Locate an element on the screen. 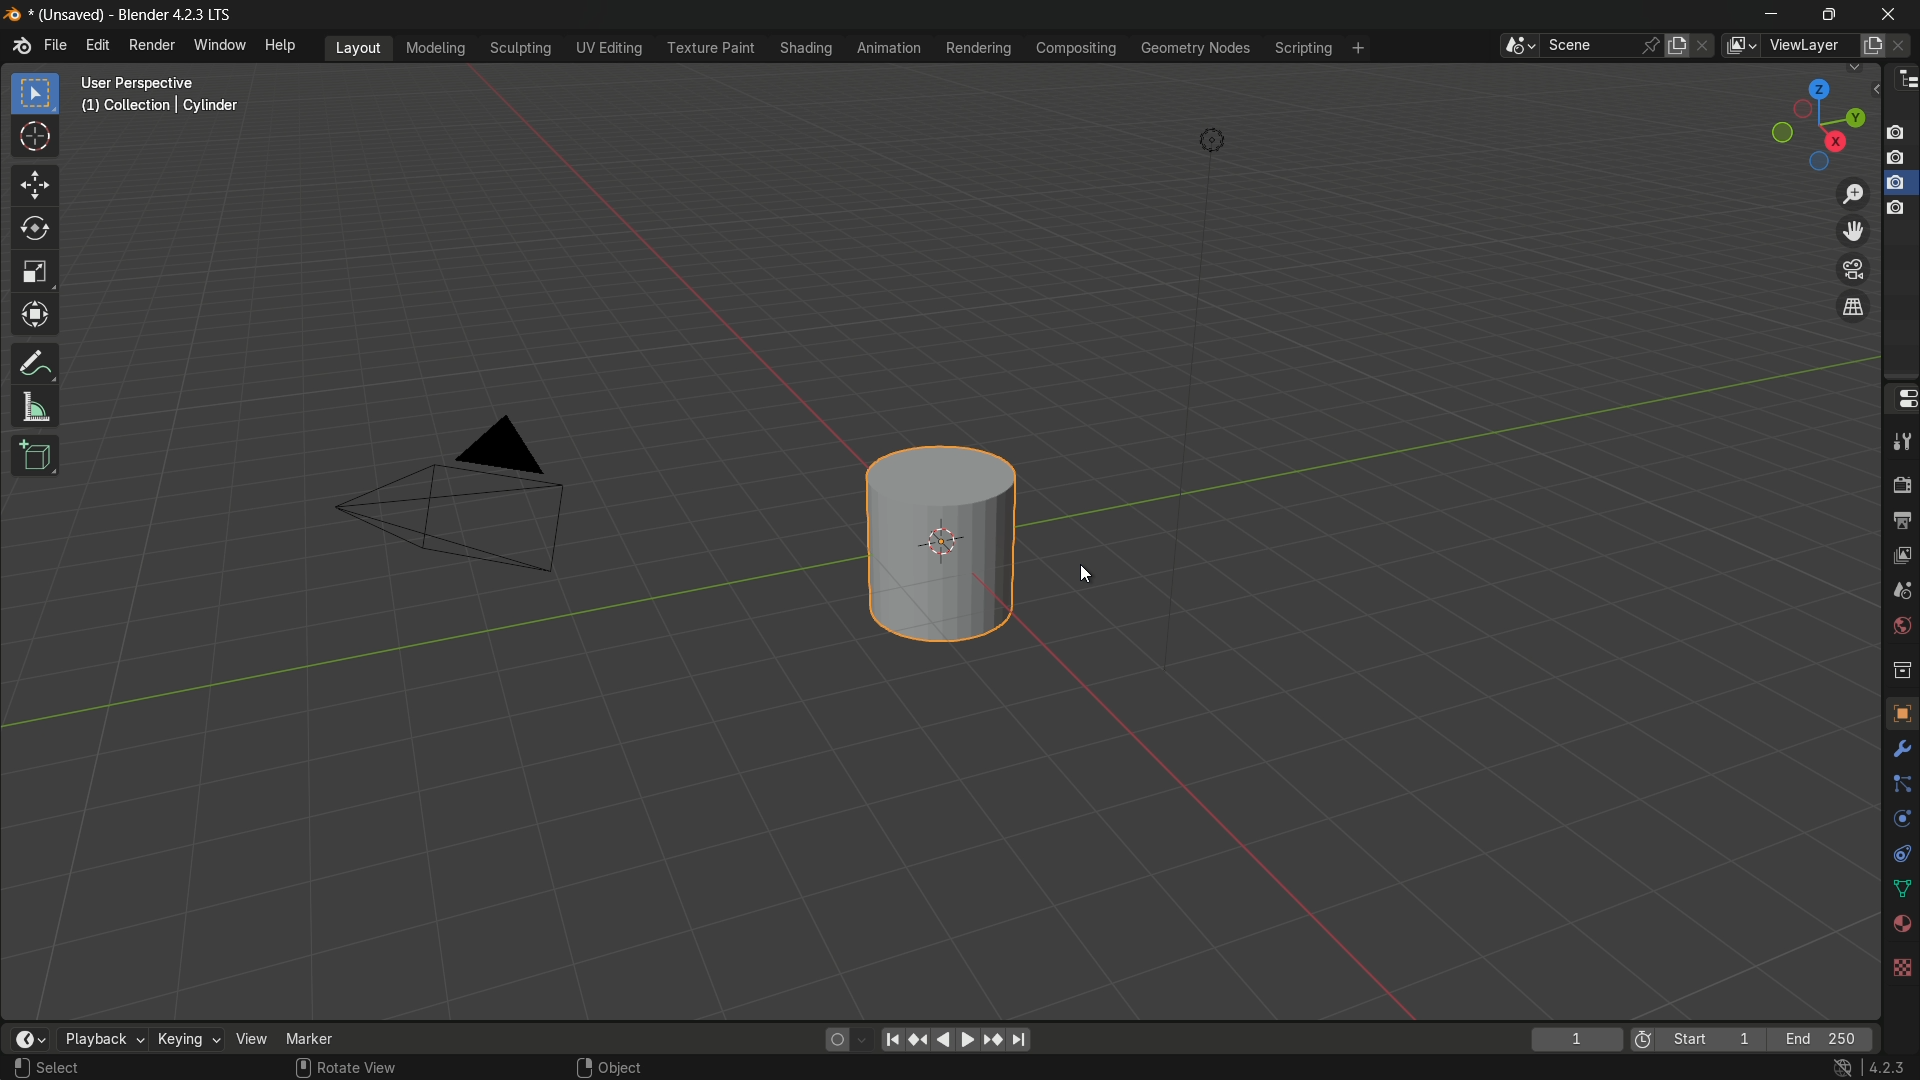 This screenshot has width=1920, height=1080. maximize or restore is located at coordinates (1832, 13).